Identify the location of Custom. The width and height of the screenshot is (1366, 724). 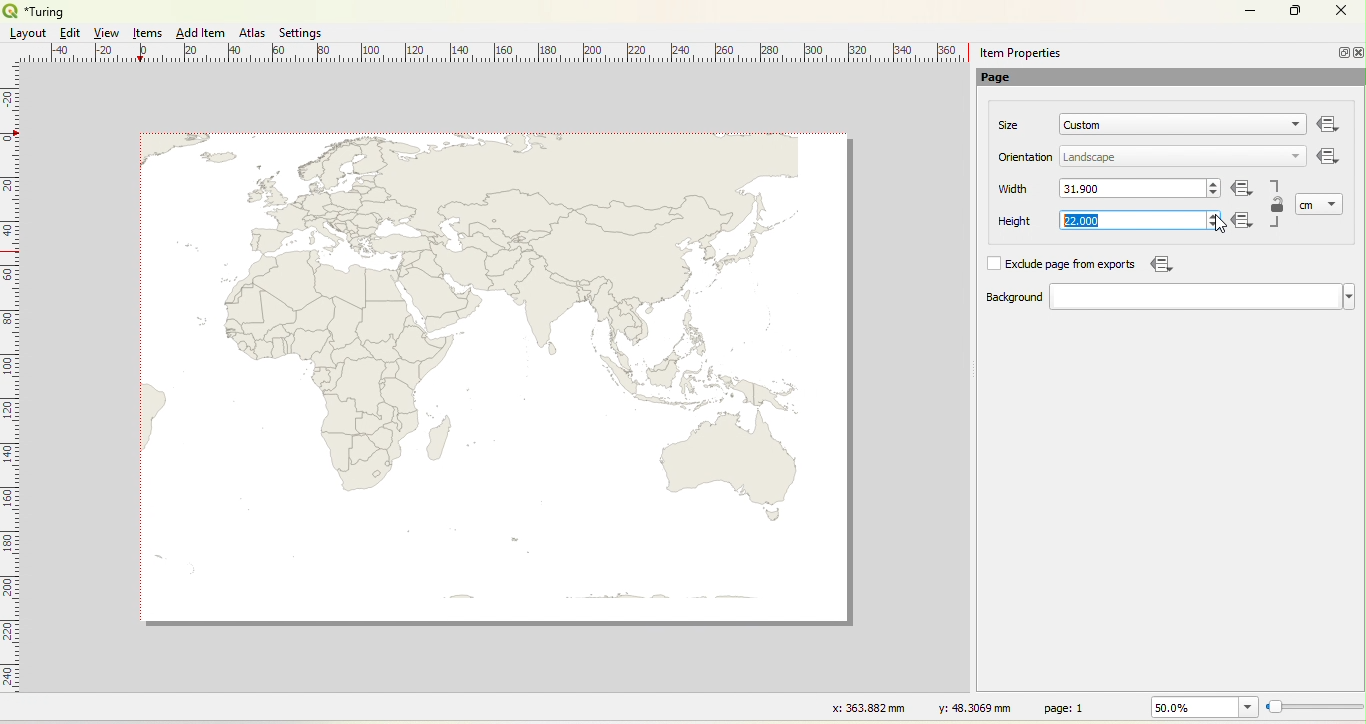
(1083, 125).